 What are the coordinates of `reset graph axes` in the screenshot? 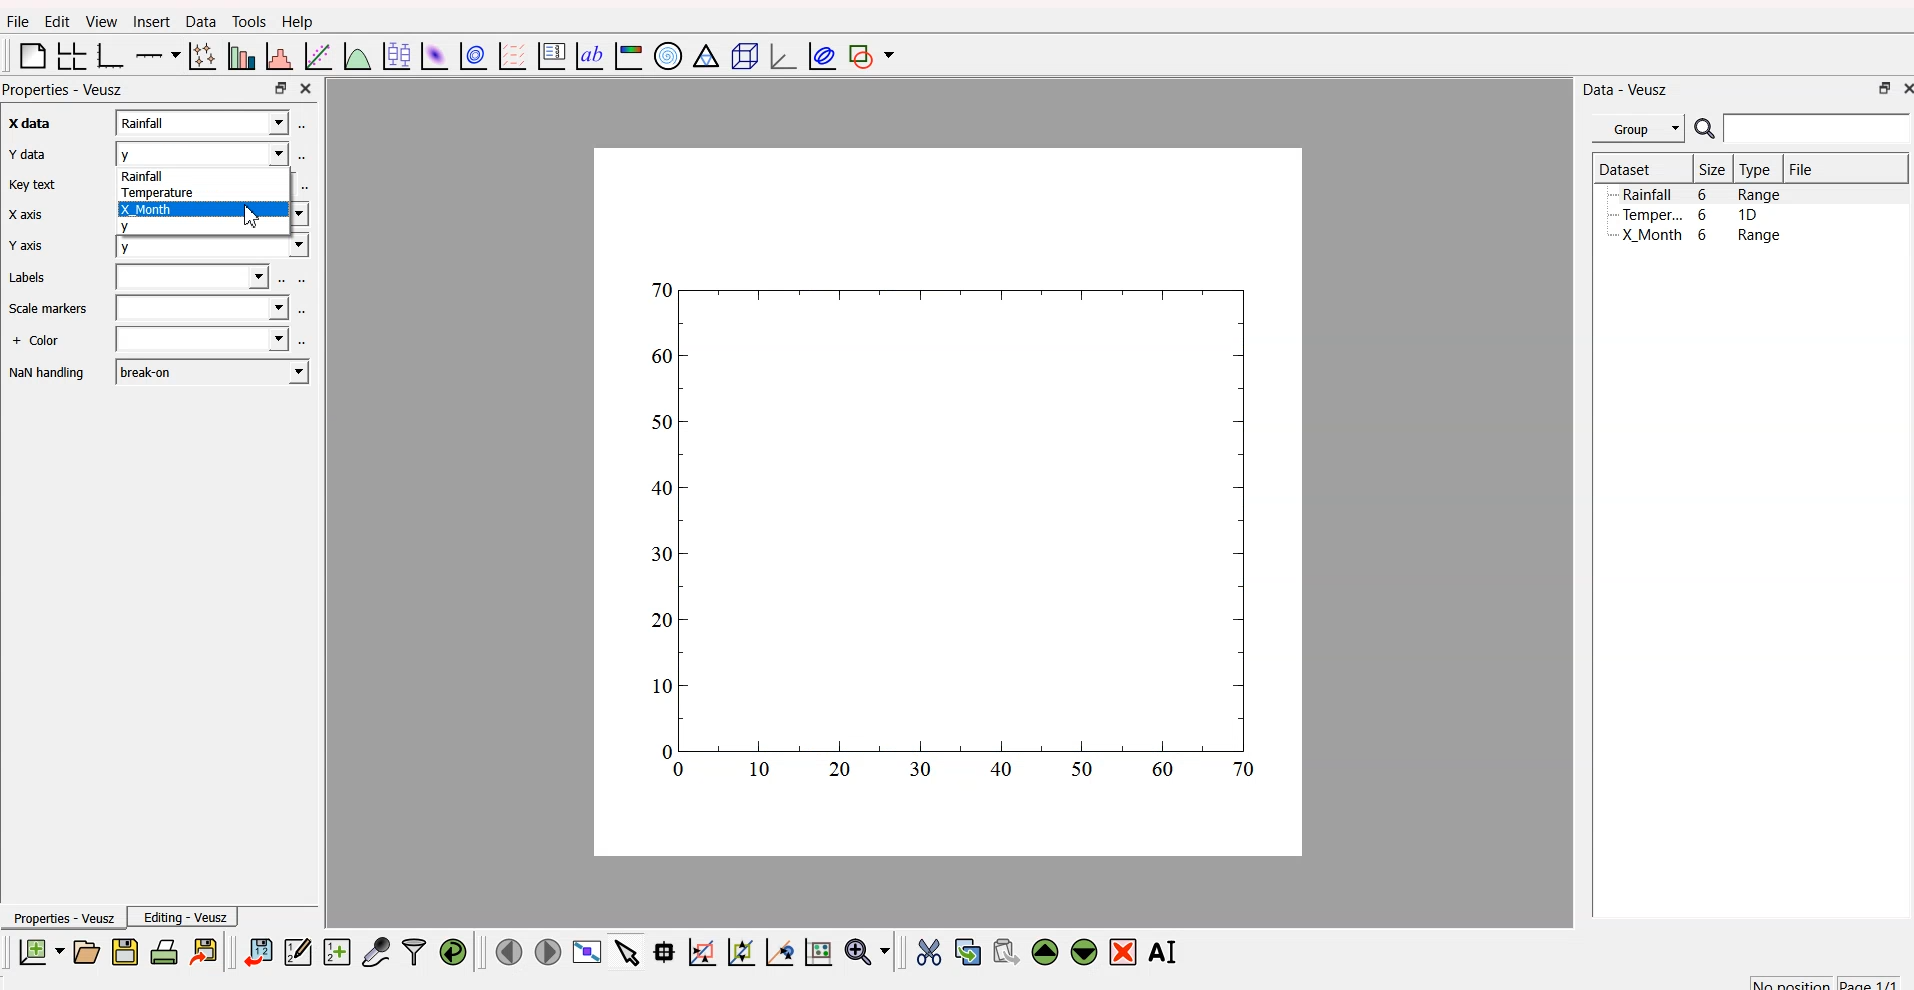 It's located at (822, 950).